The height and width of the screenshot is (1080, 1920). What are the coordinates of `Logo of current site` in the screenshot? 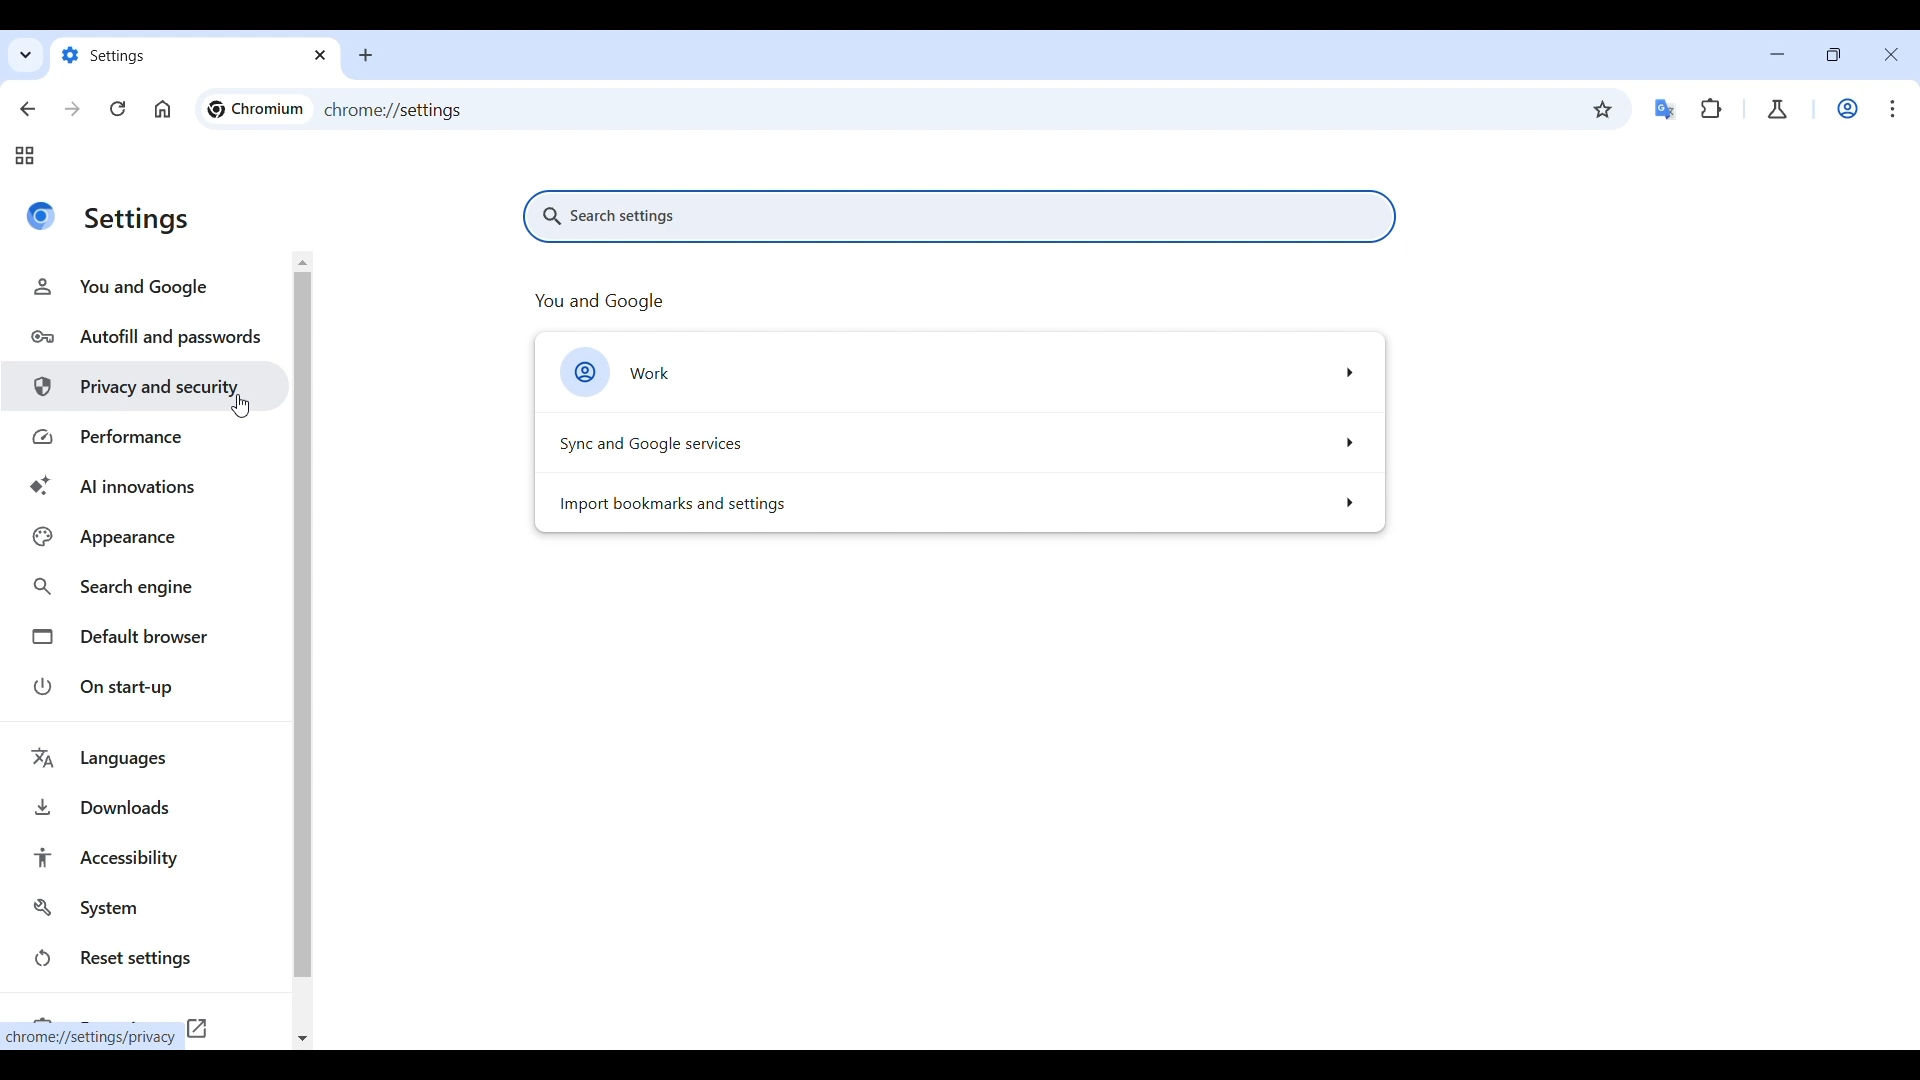 It's located at (41, 216).